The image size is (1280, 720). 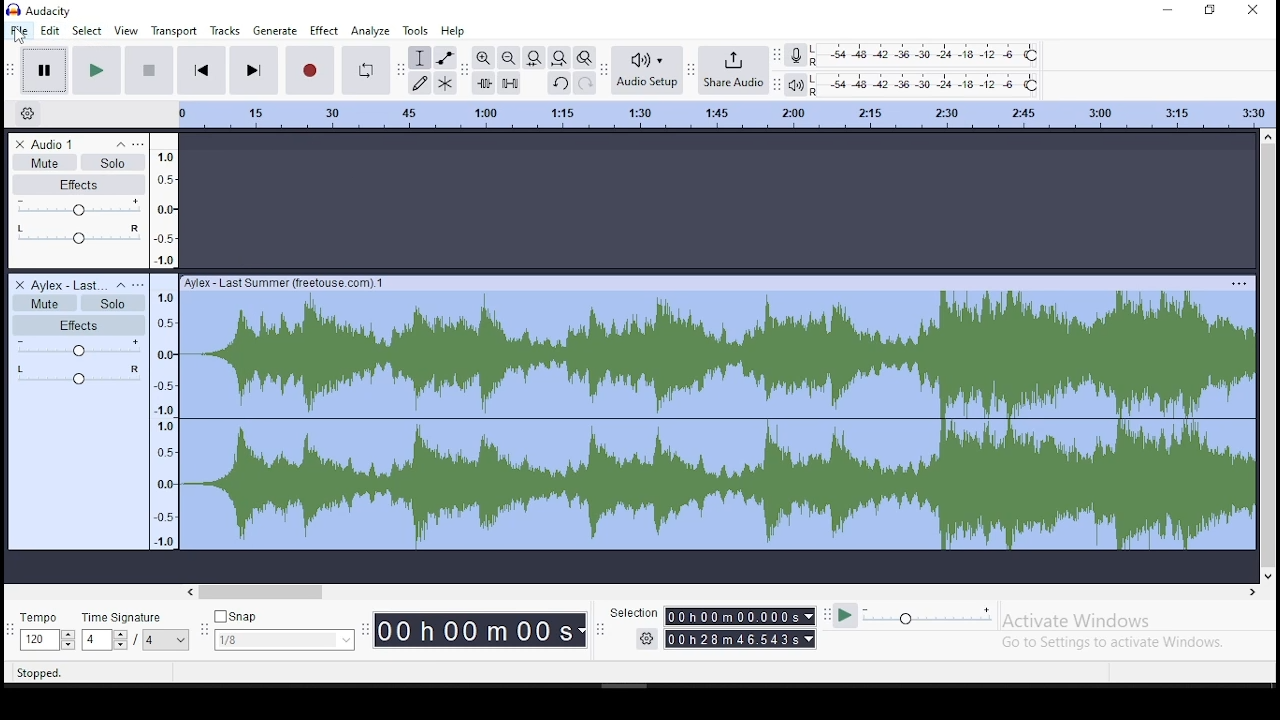 I want to click on share audio, so click(x=730, y=69).